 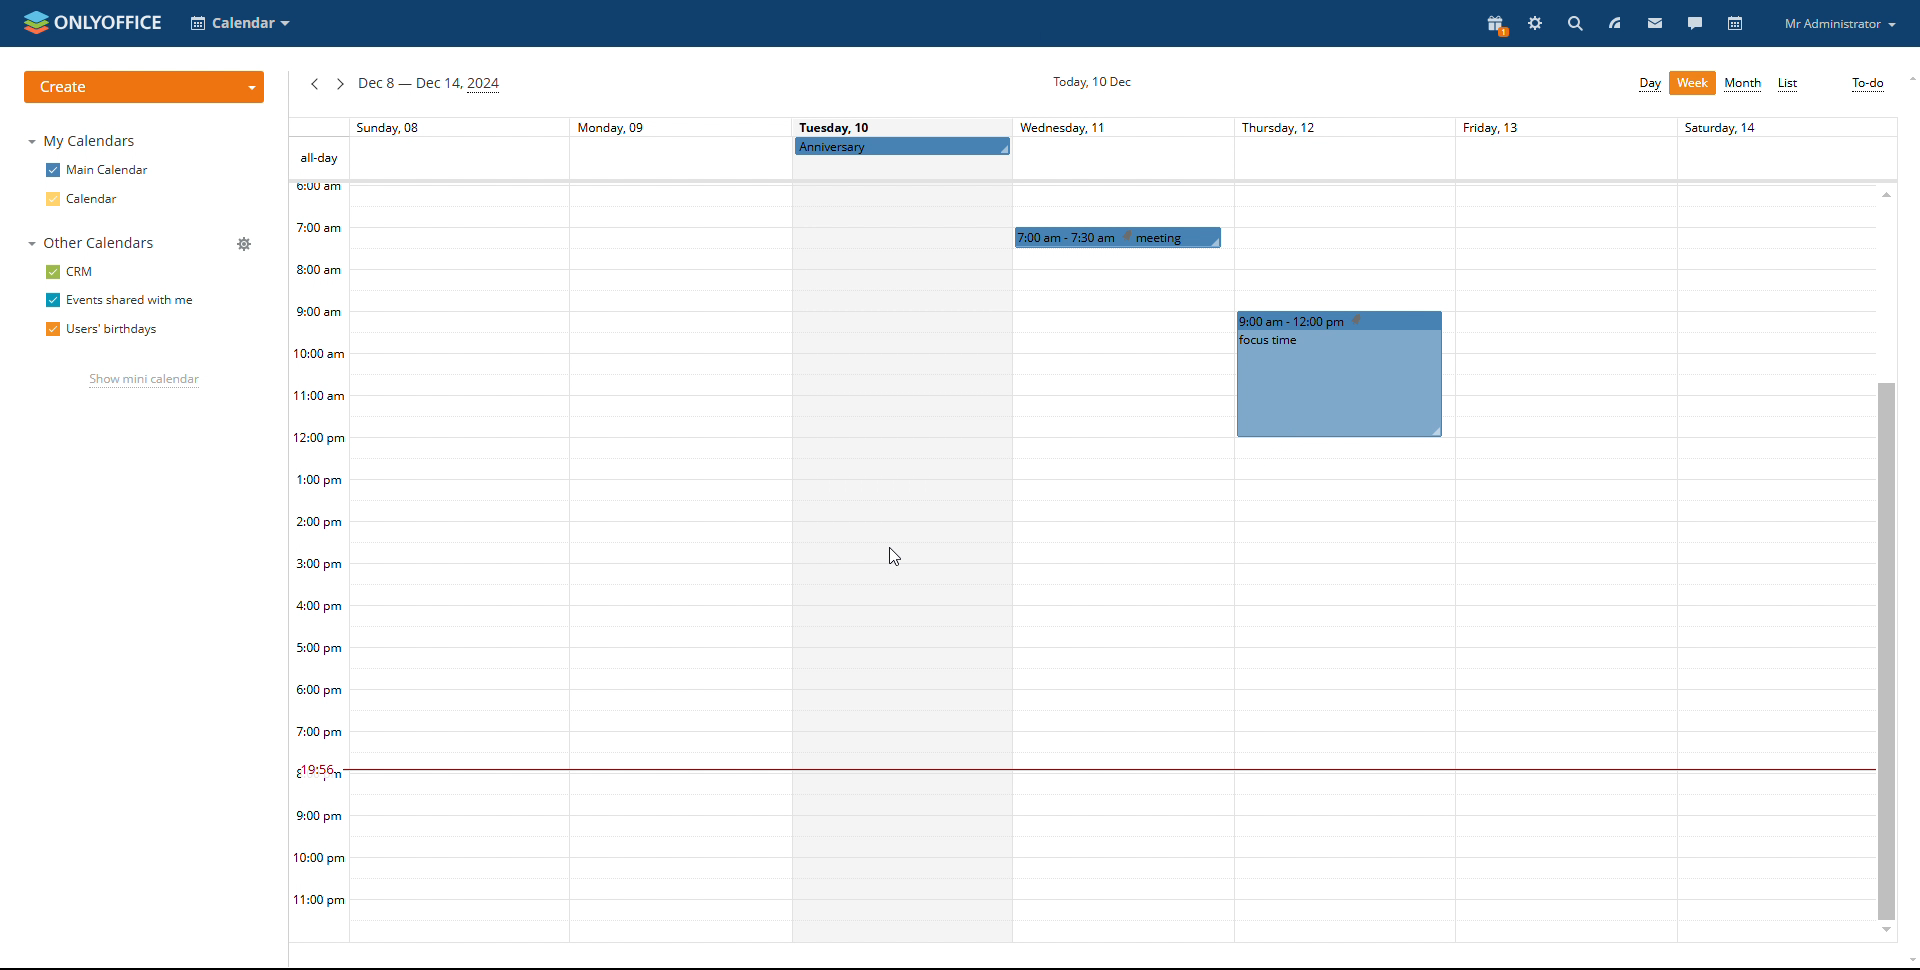 I want to click on scheduled all-day event, so click(x=902, y=146).